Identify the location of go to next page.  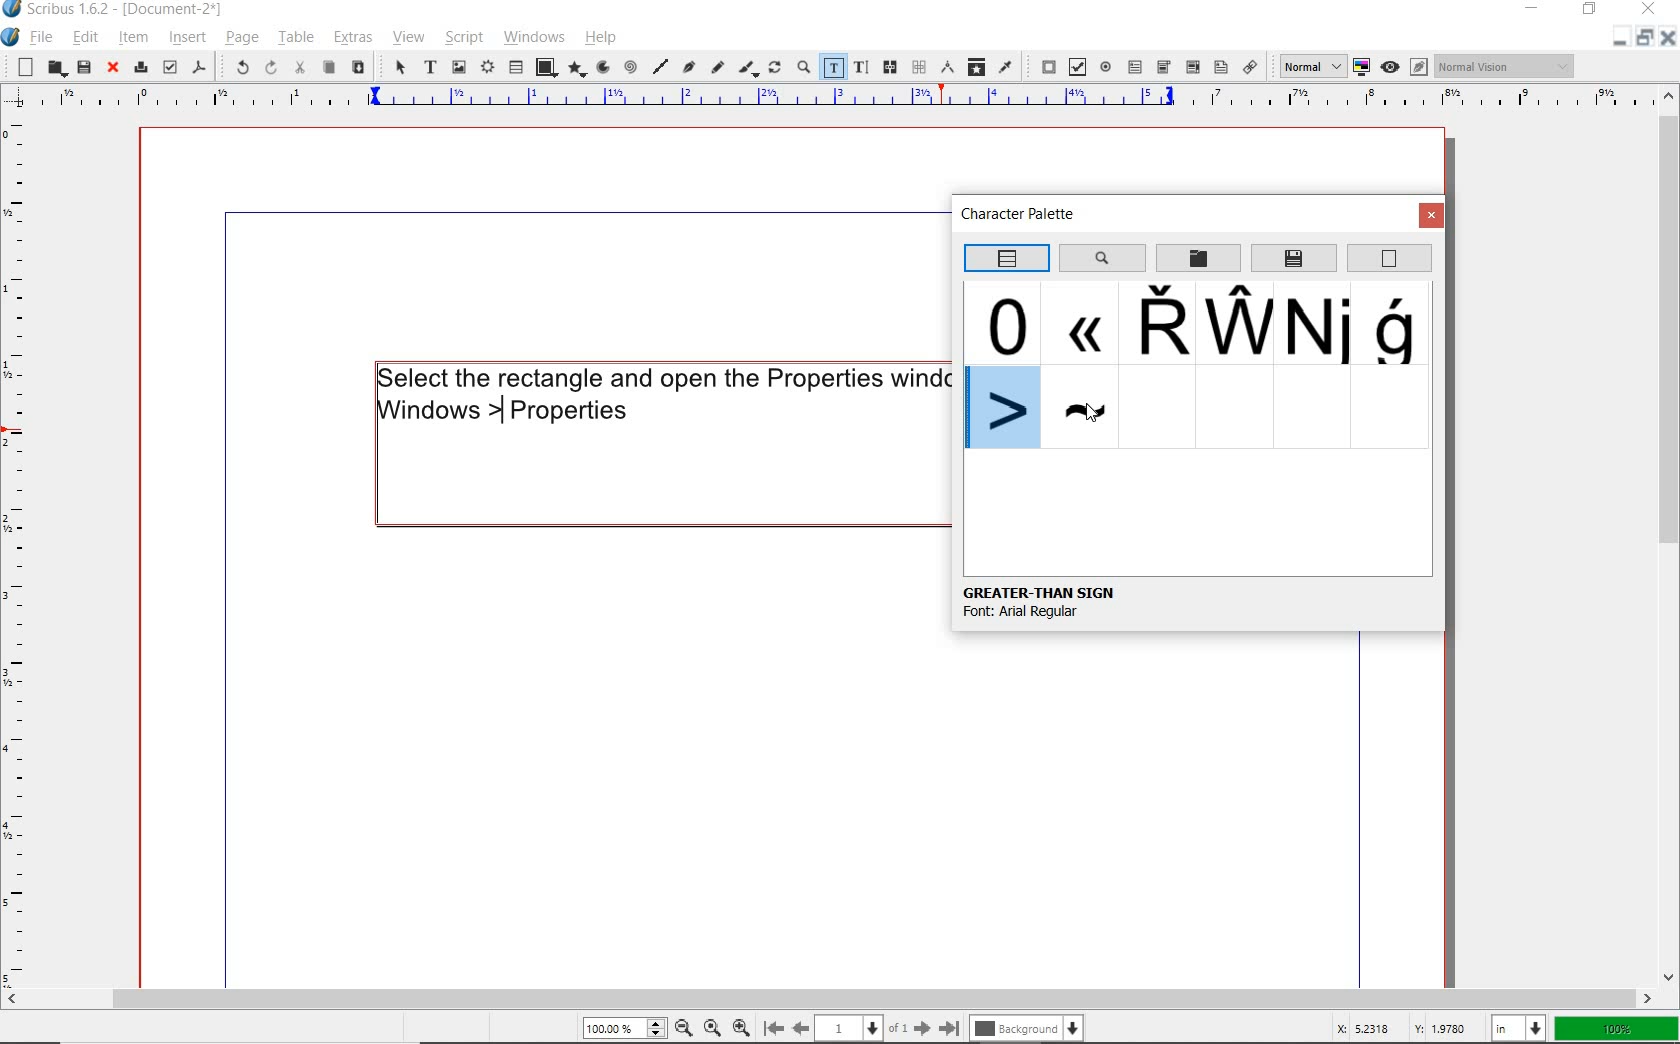
(922, 1027).